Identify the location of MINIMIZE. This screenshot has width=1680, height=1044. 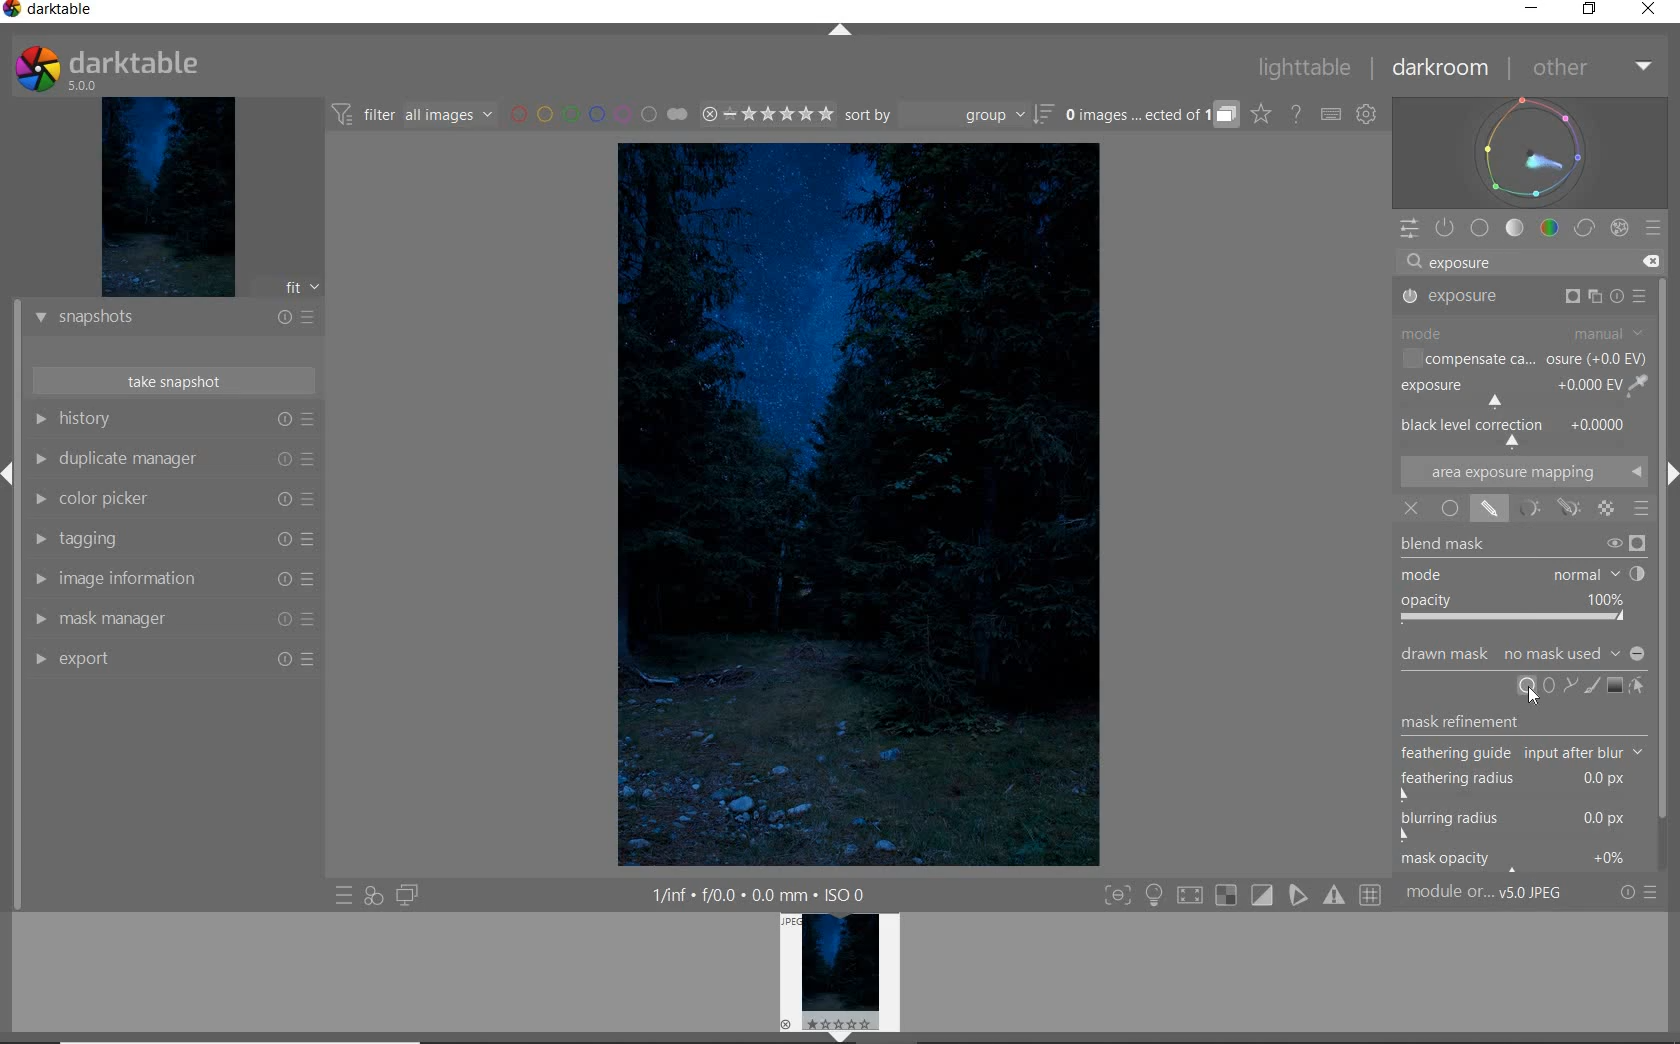
(1533, 8).